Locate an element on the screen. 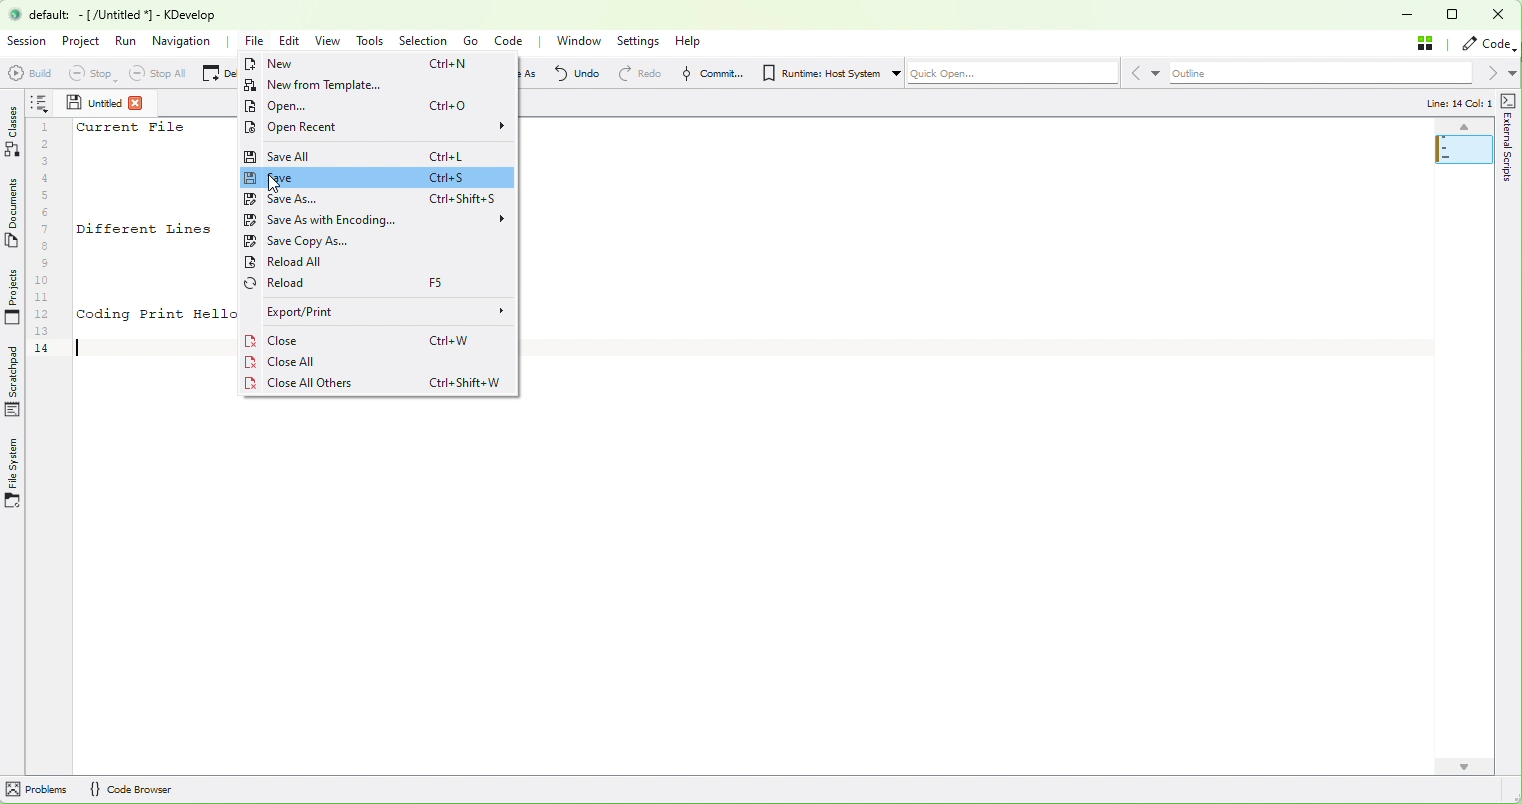  problem is located at coordinates (36, 788).